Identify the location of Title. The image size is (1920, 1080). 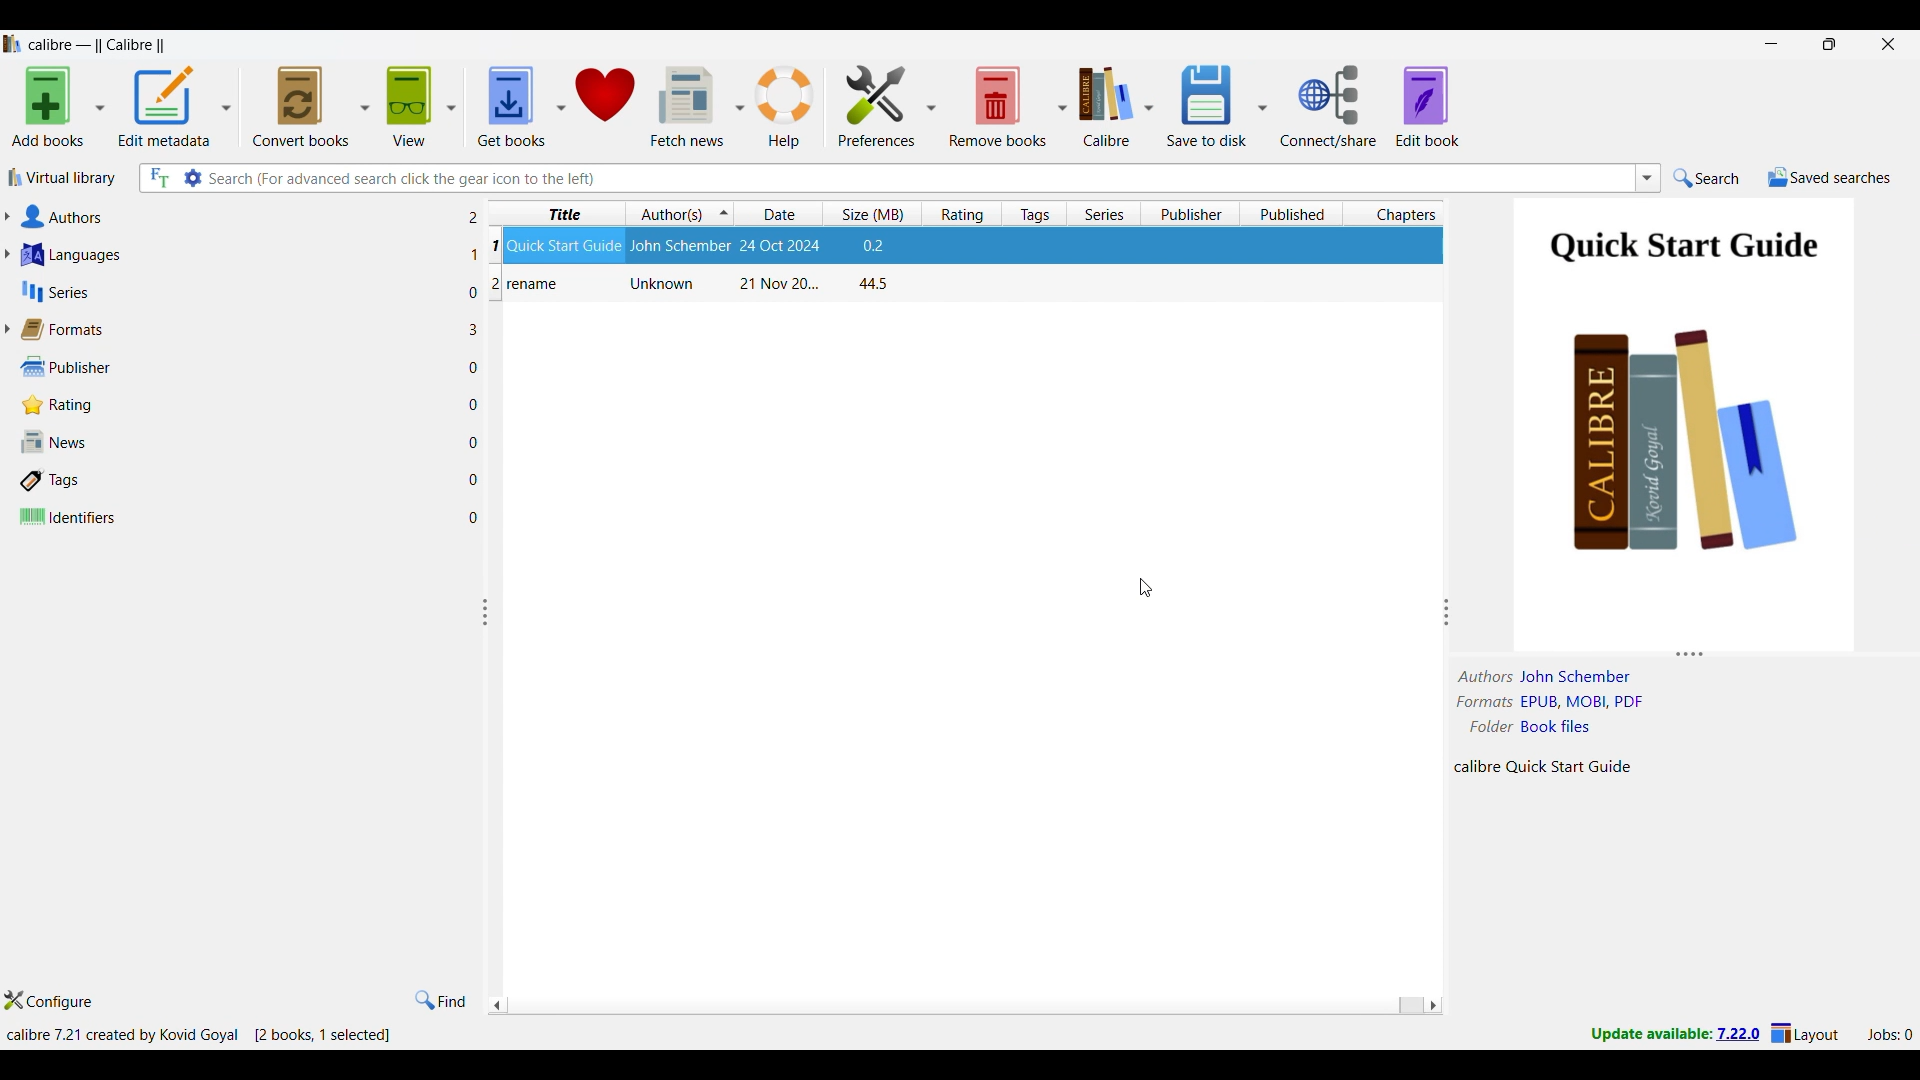
(564, 244).